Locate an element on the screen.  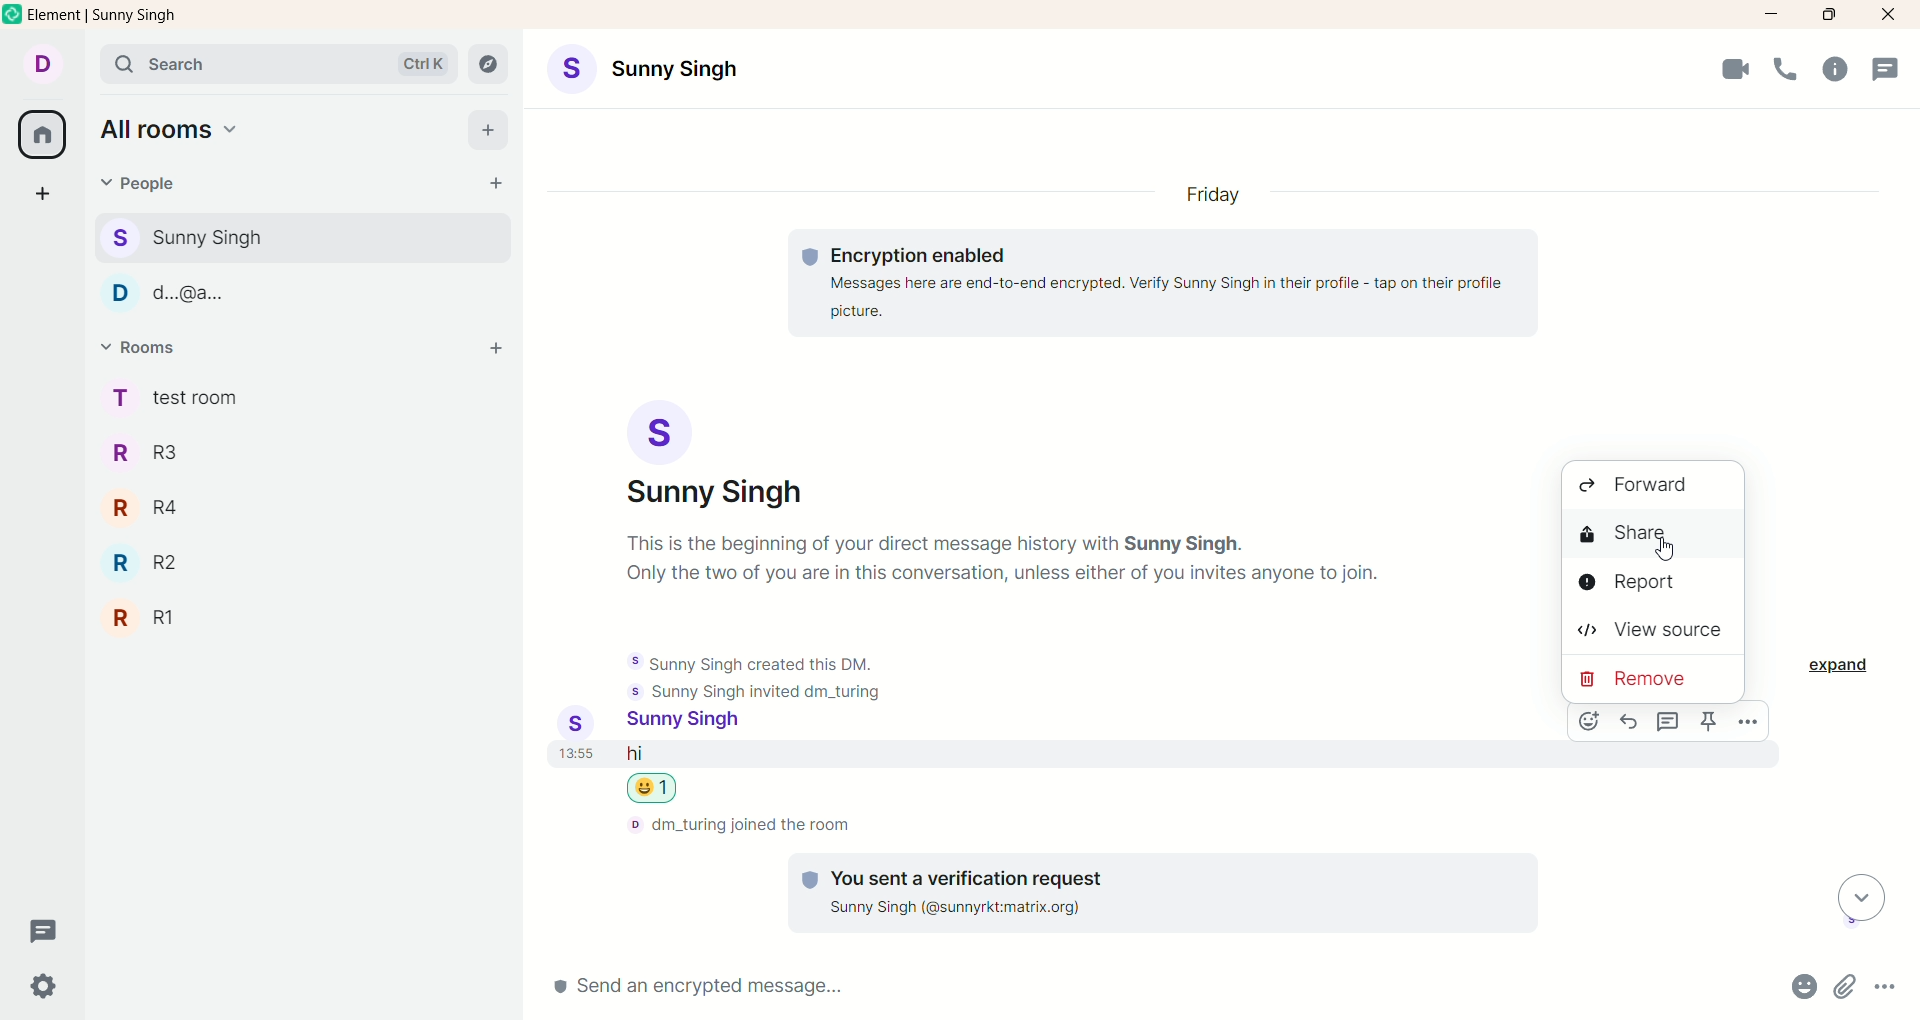
options is located at coordinates (1713, 721).